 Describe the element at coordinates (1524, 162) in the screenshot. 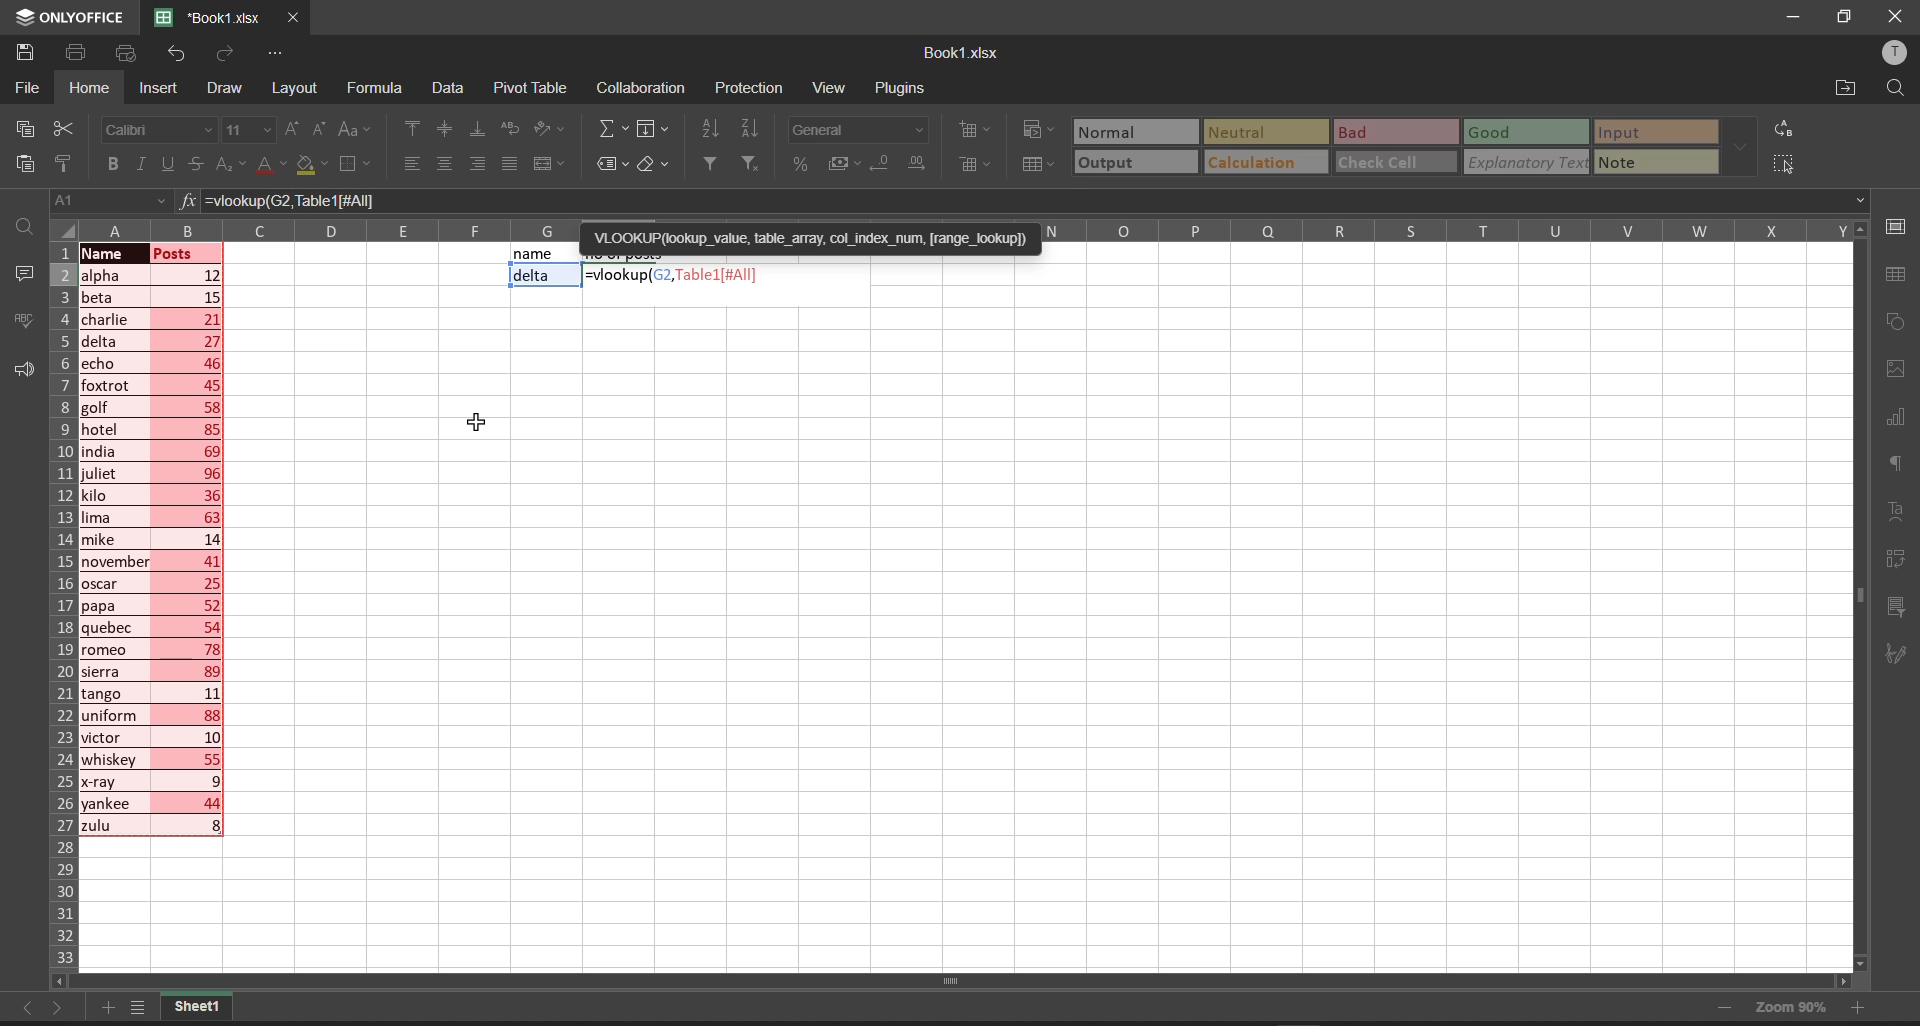

I see `explanatory Text` at that location.